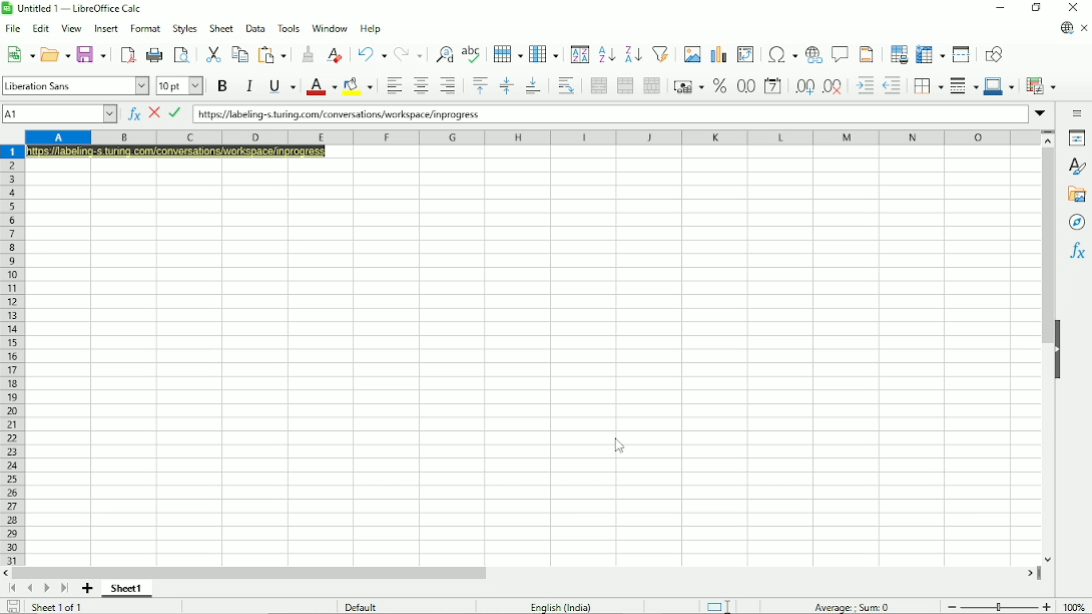 The image size is (1092, 614). What do you see at coordinates (55, 53) in the screenshot?
I see `Open` at bounding box center [55, 53].